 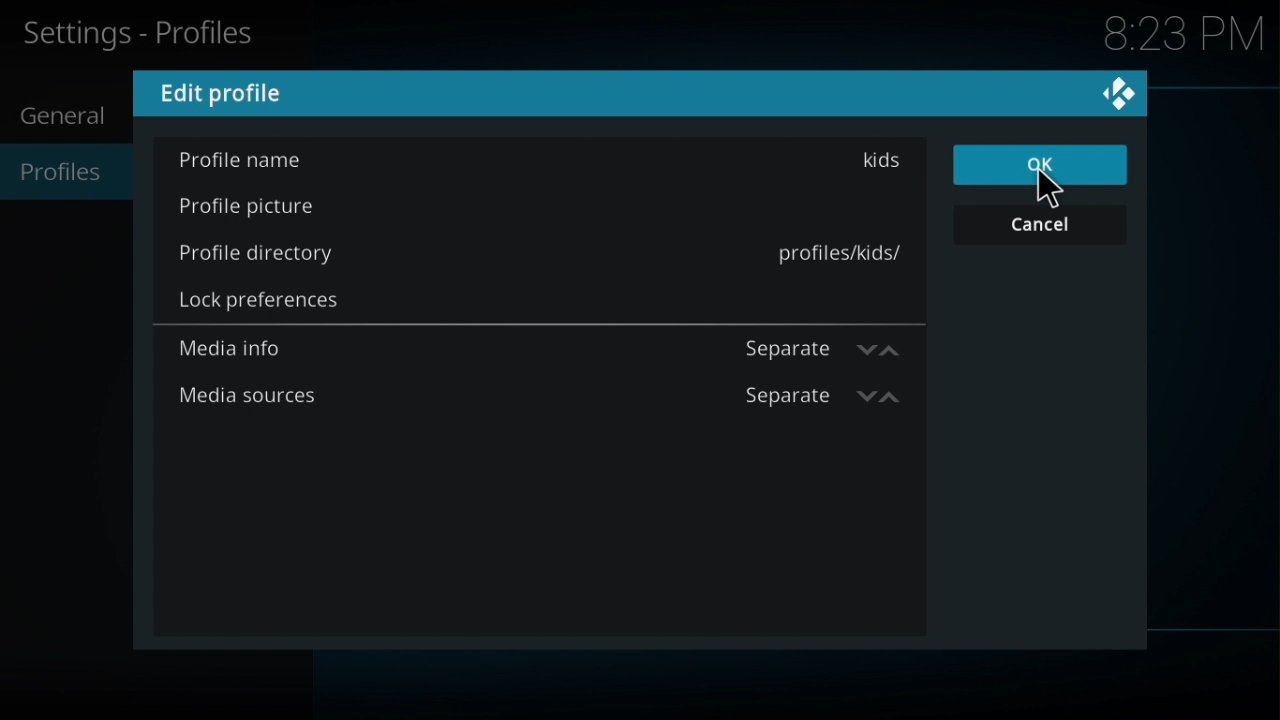 What do you see at coordinates (241, 351) in the screenshot?
I see `Media info` at bounding box center [241, 351].